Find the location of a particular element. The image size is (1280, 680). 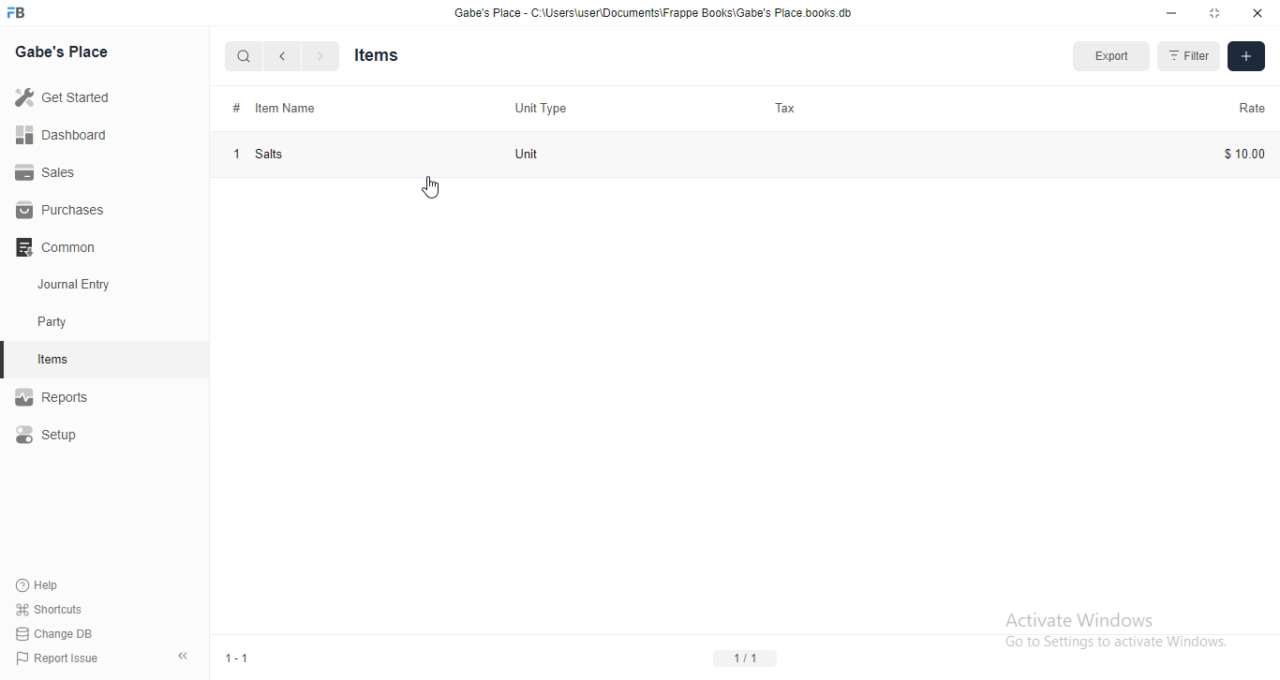

Rate is located at coordinates (1248, 107).